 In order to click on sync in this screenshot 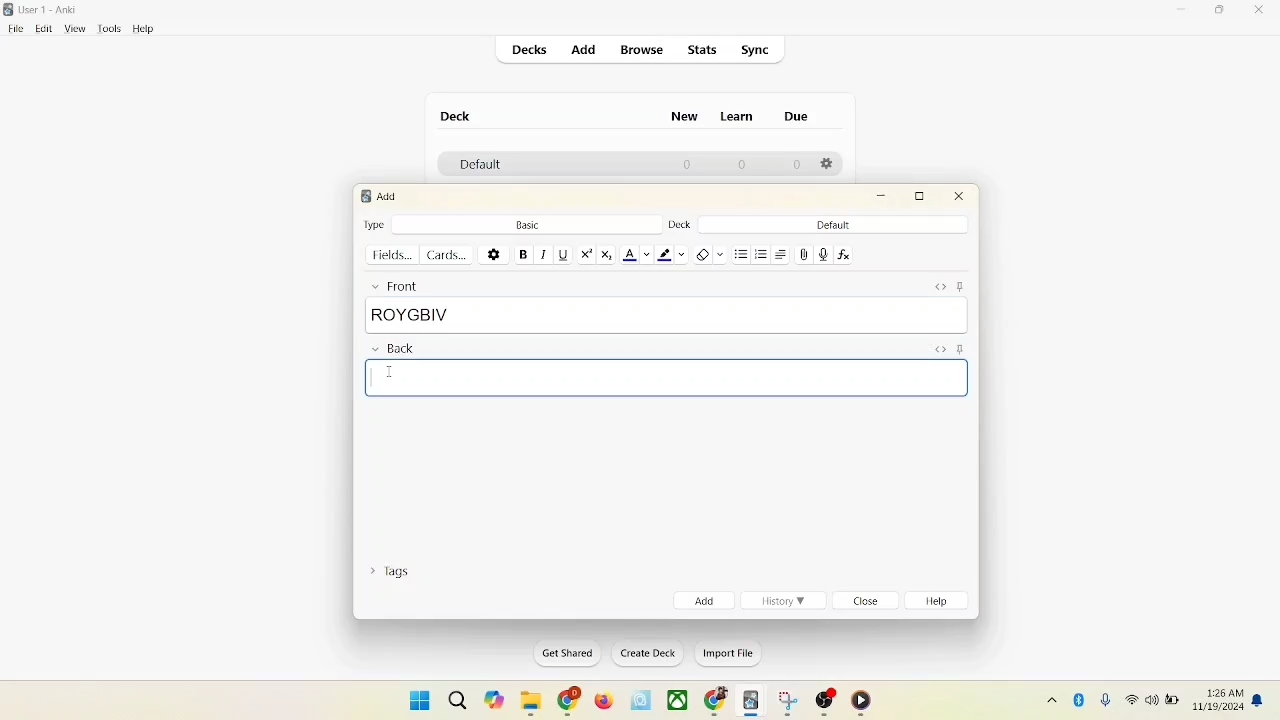, I will do `click(756, 50)`.